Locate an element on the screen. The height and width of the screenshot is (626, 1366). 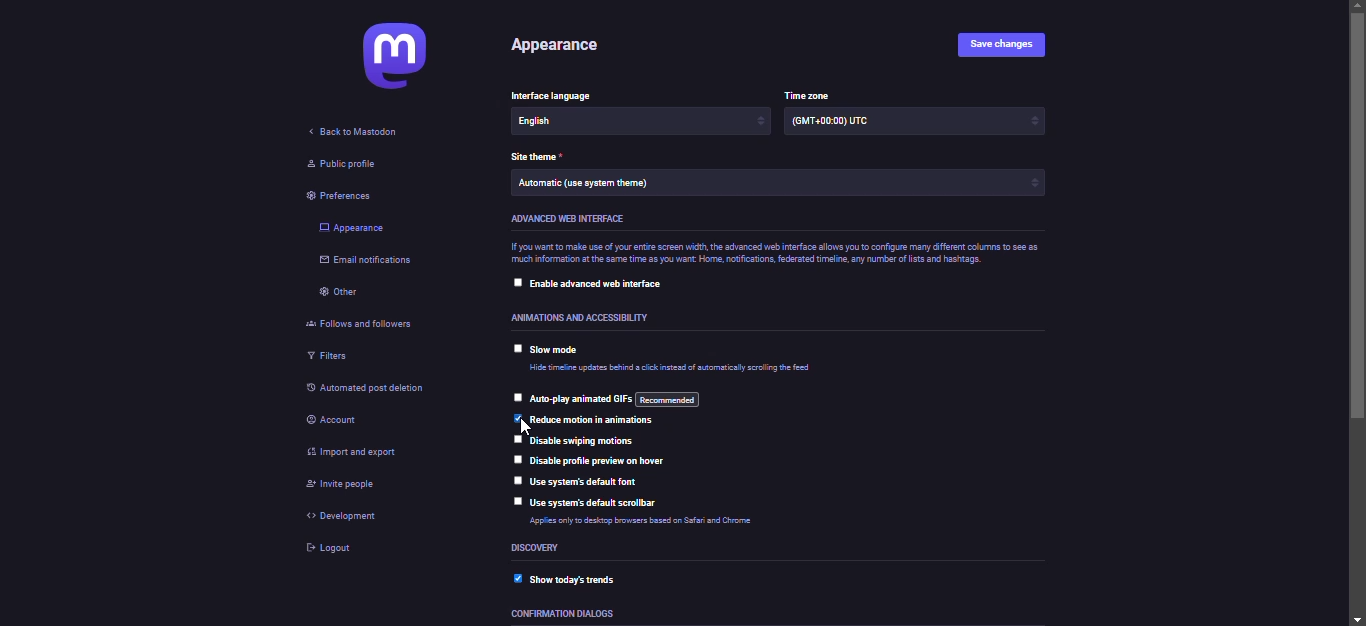
slow mode is located at coordinates (556, 351).